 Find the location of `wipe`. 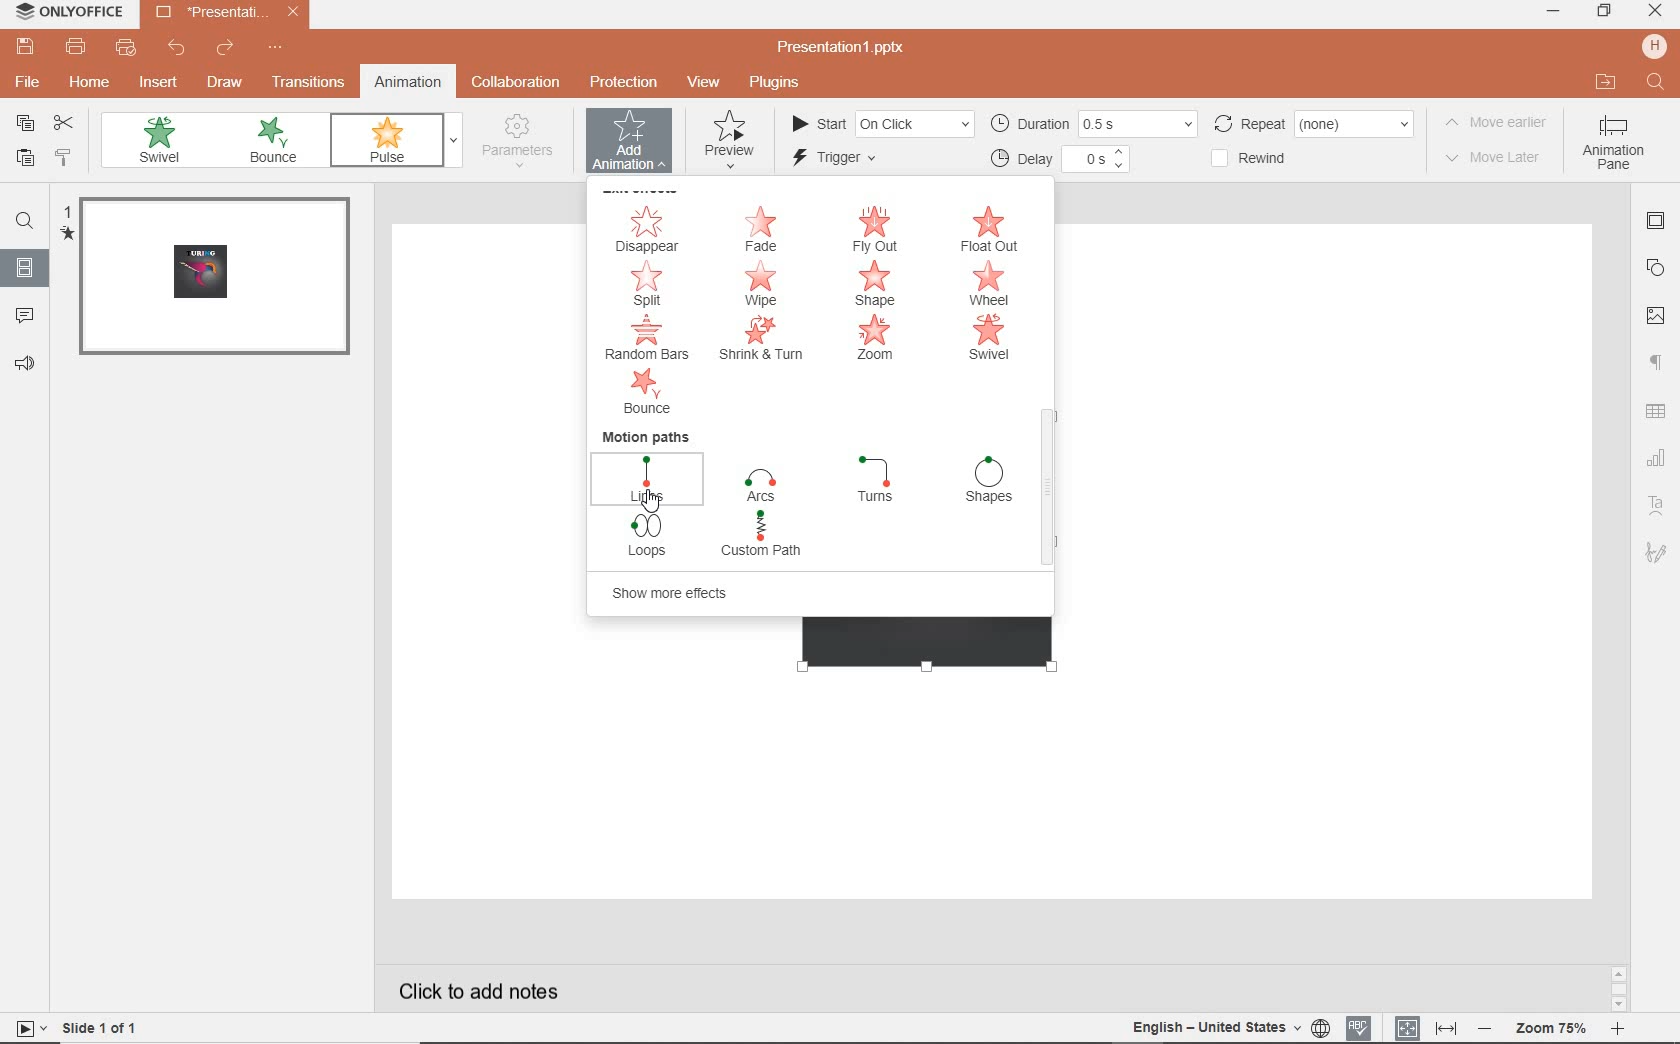

wipe is located at coordinates (766, 285).